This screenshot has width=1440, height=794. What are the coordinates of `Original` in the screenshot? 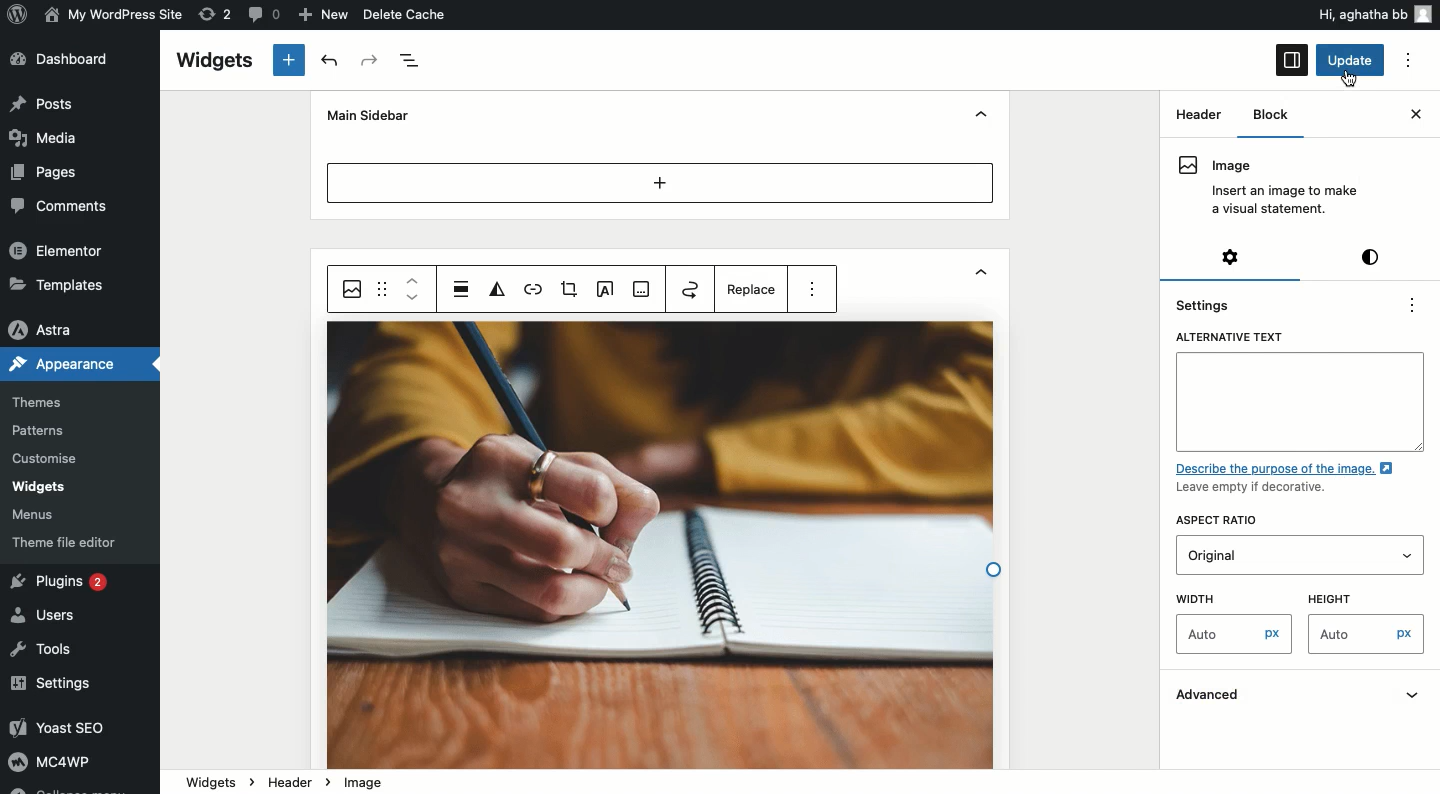 It's located at (1251, 554).